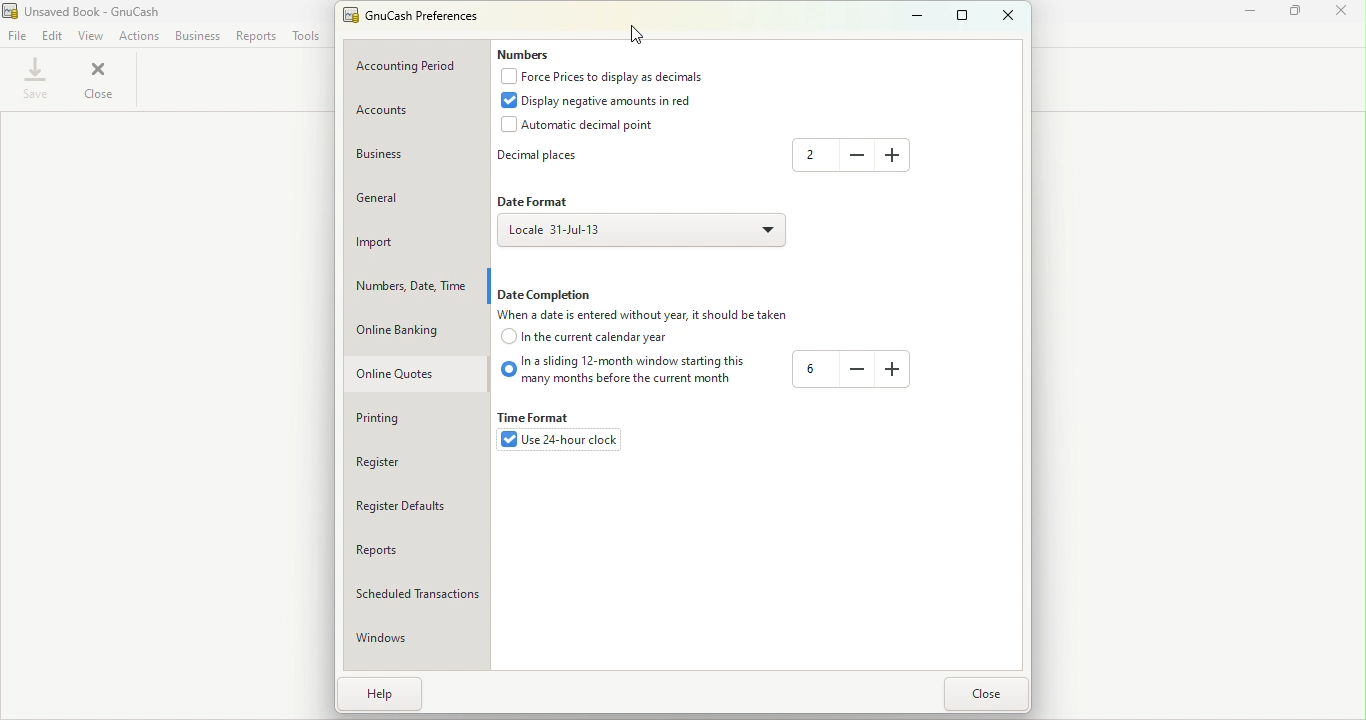 Image resolution: width=1366 pixels, height=720 pixels. What do you see at coordinates (812, 156) in the screenshot?
I see `2` at bounding box center [812, 156].